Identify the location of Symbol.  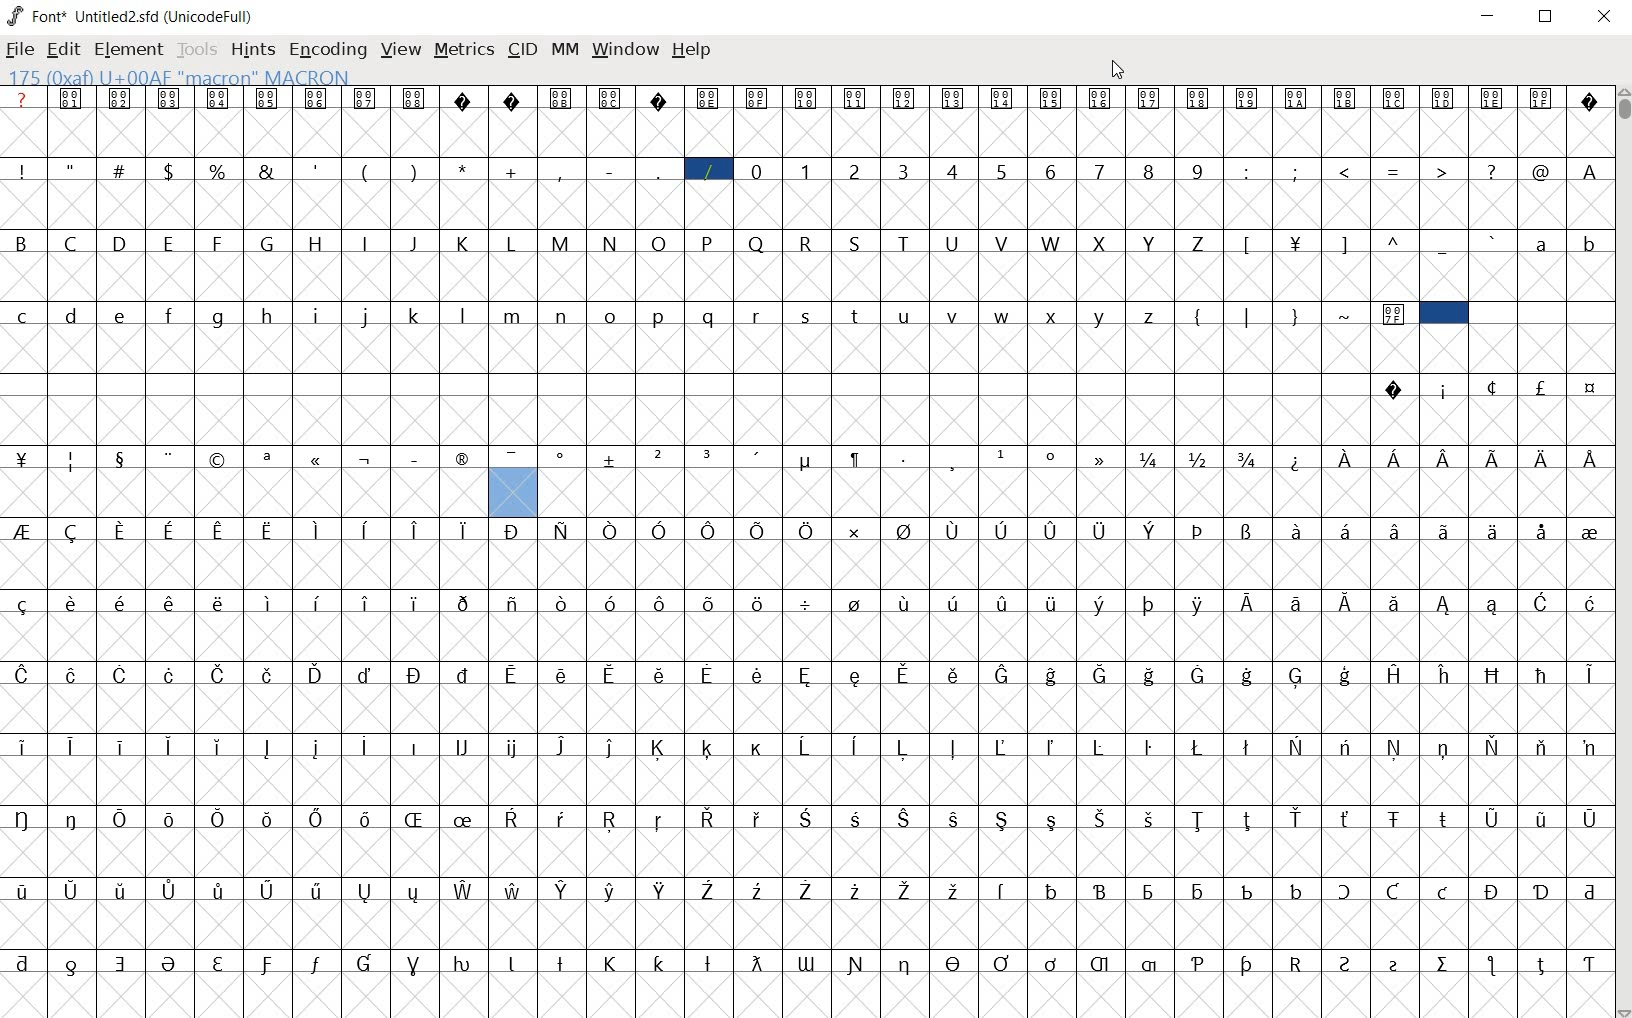
(1054, 962).